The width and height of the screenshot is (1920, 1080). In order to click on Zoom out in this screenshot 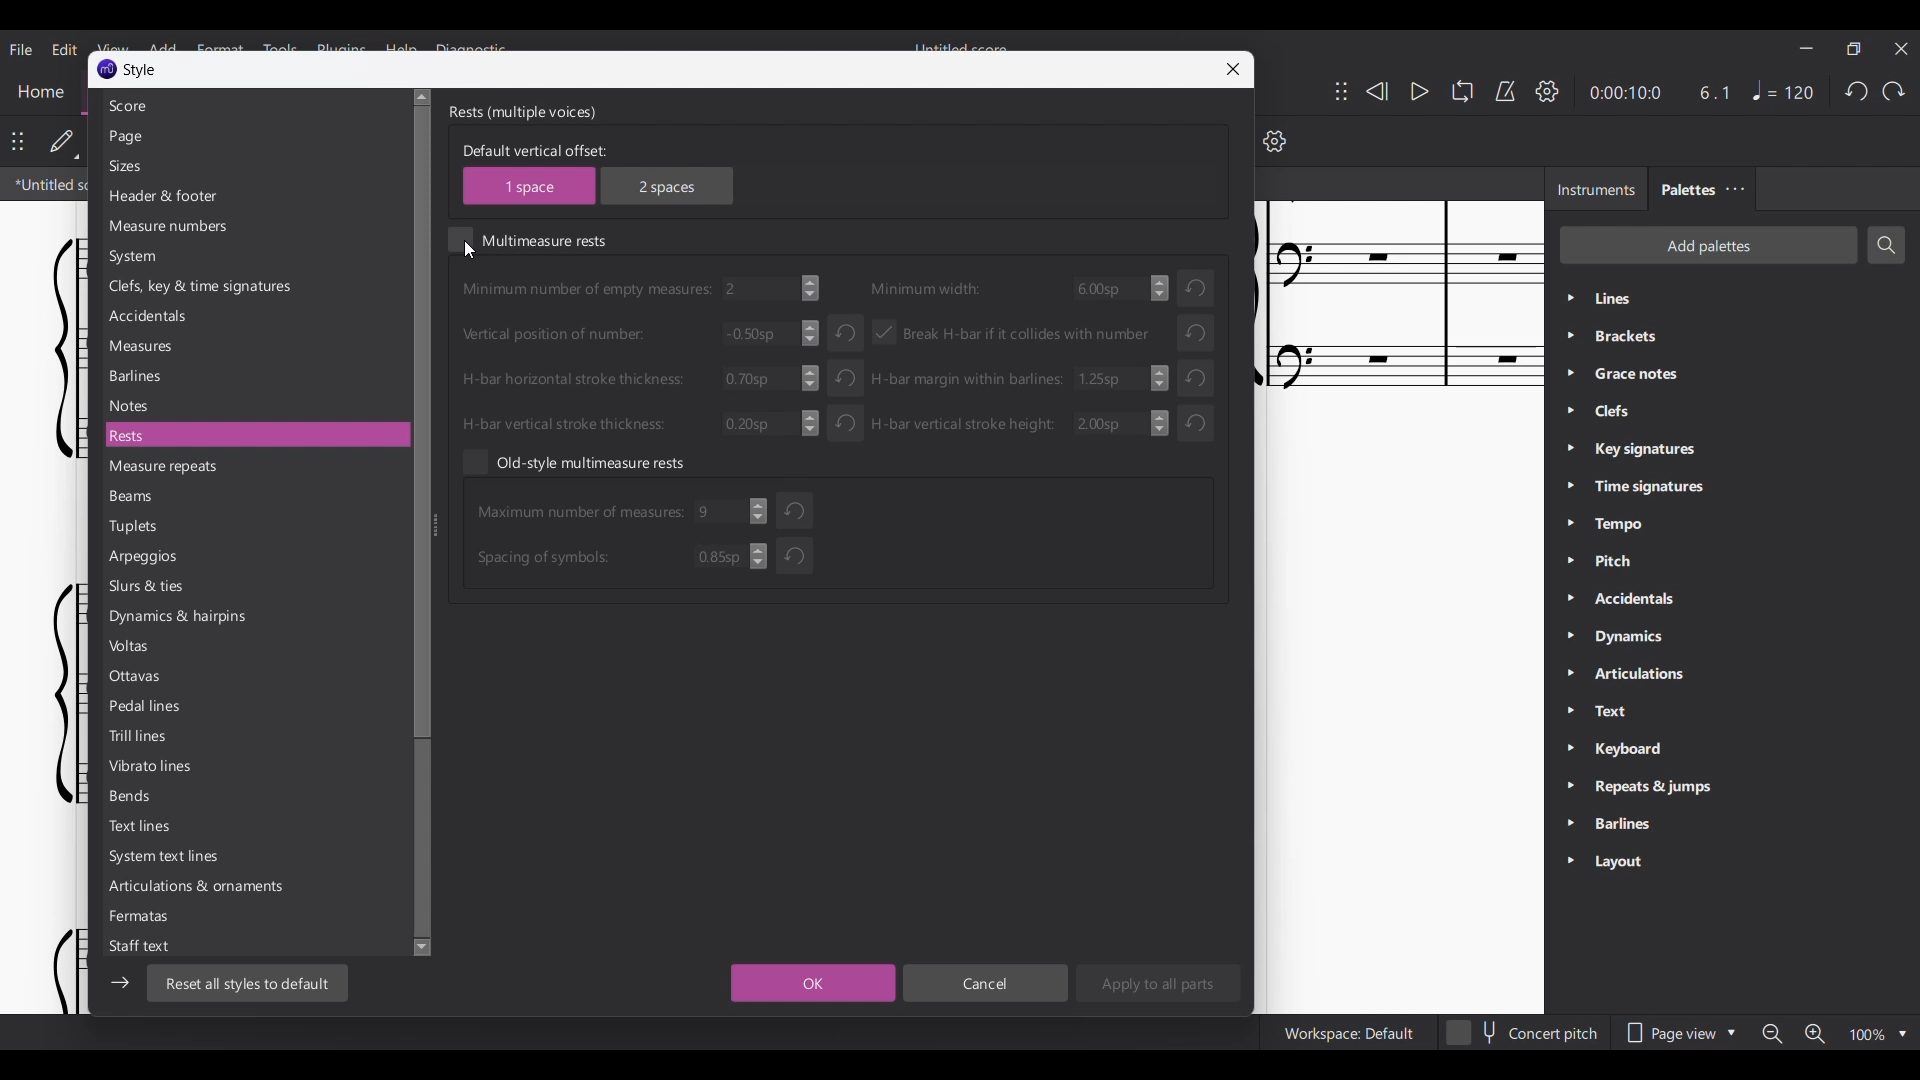, I will do `click(1772, 1034)`.